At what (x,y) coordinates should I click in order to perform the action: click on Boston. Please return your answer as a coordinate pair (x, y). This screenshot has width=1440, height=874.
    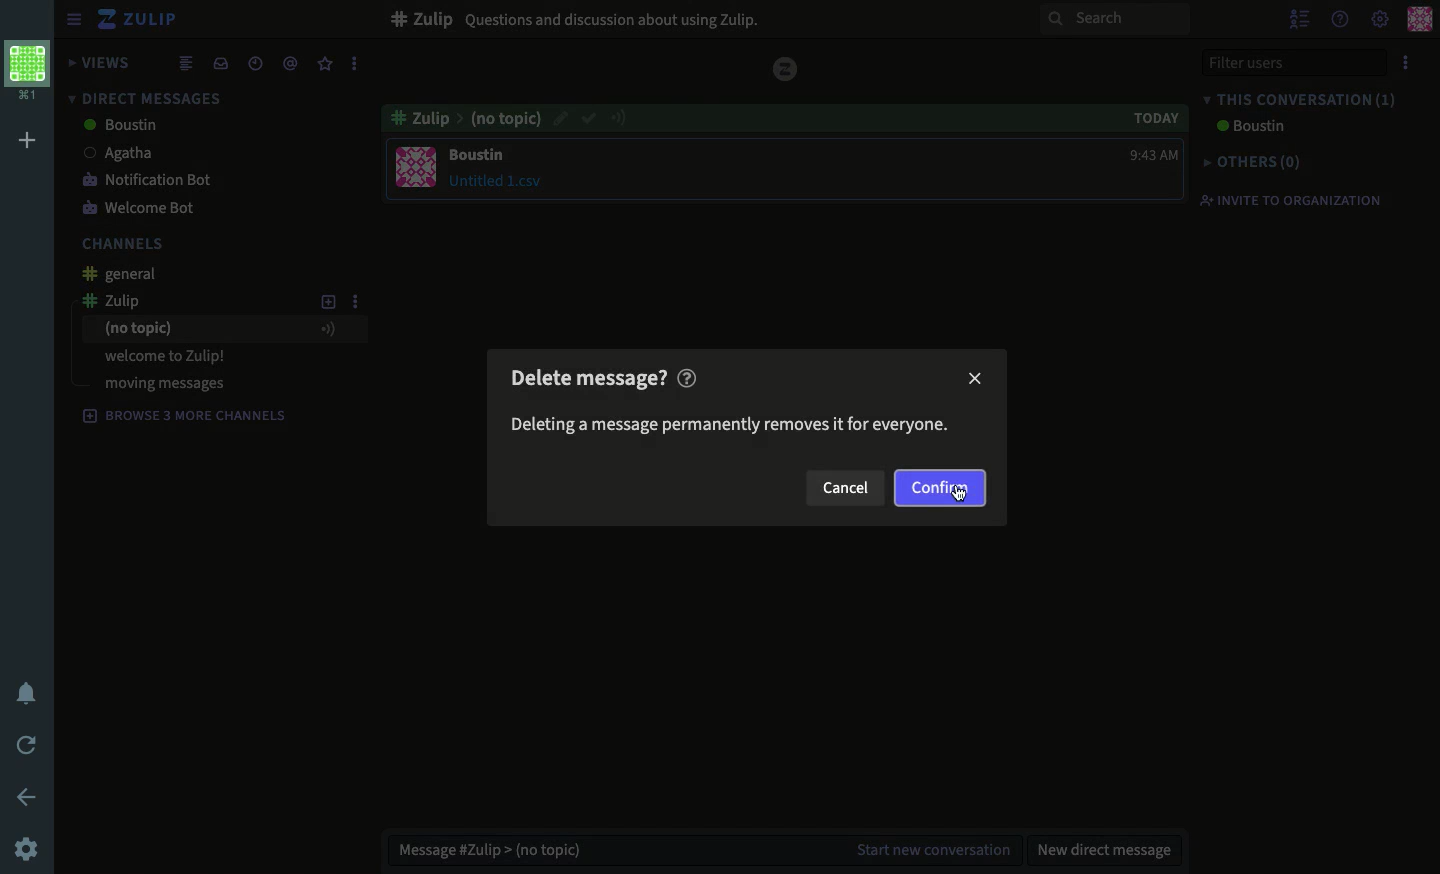
    Looking at the image, I should click on (1247, 129).